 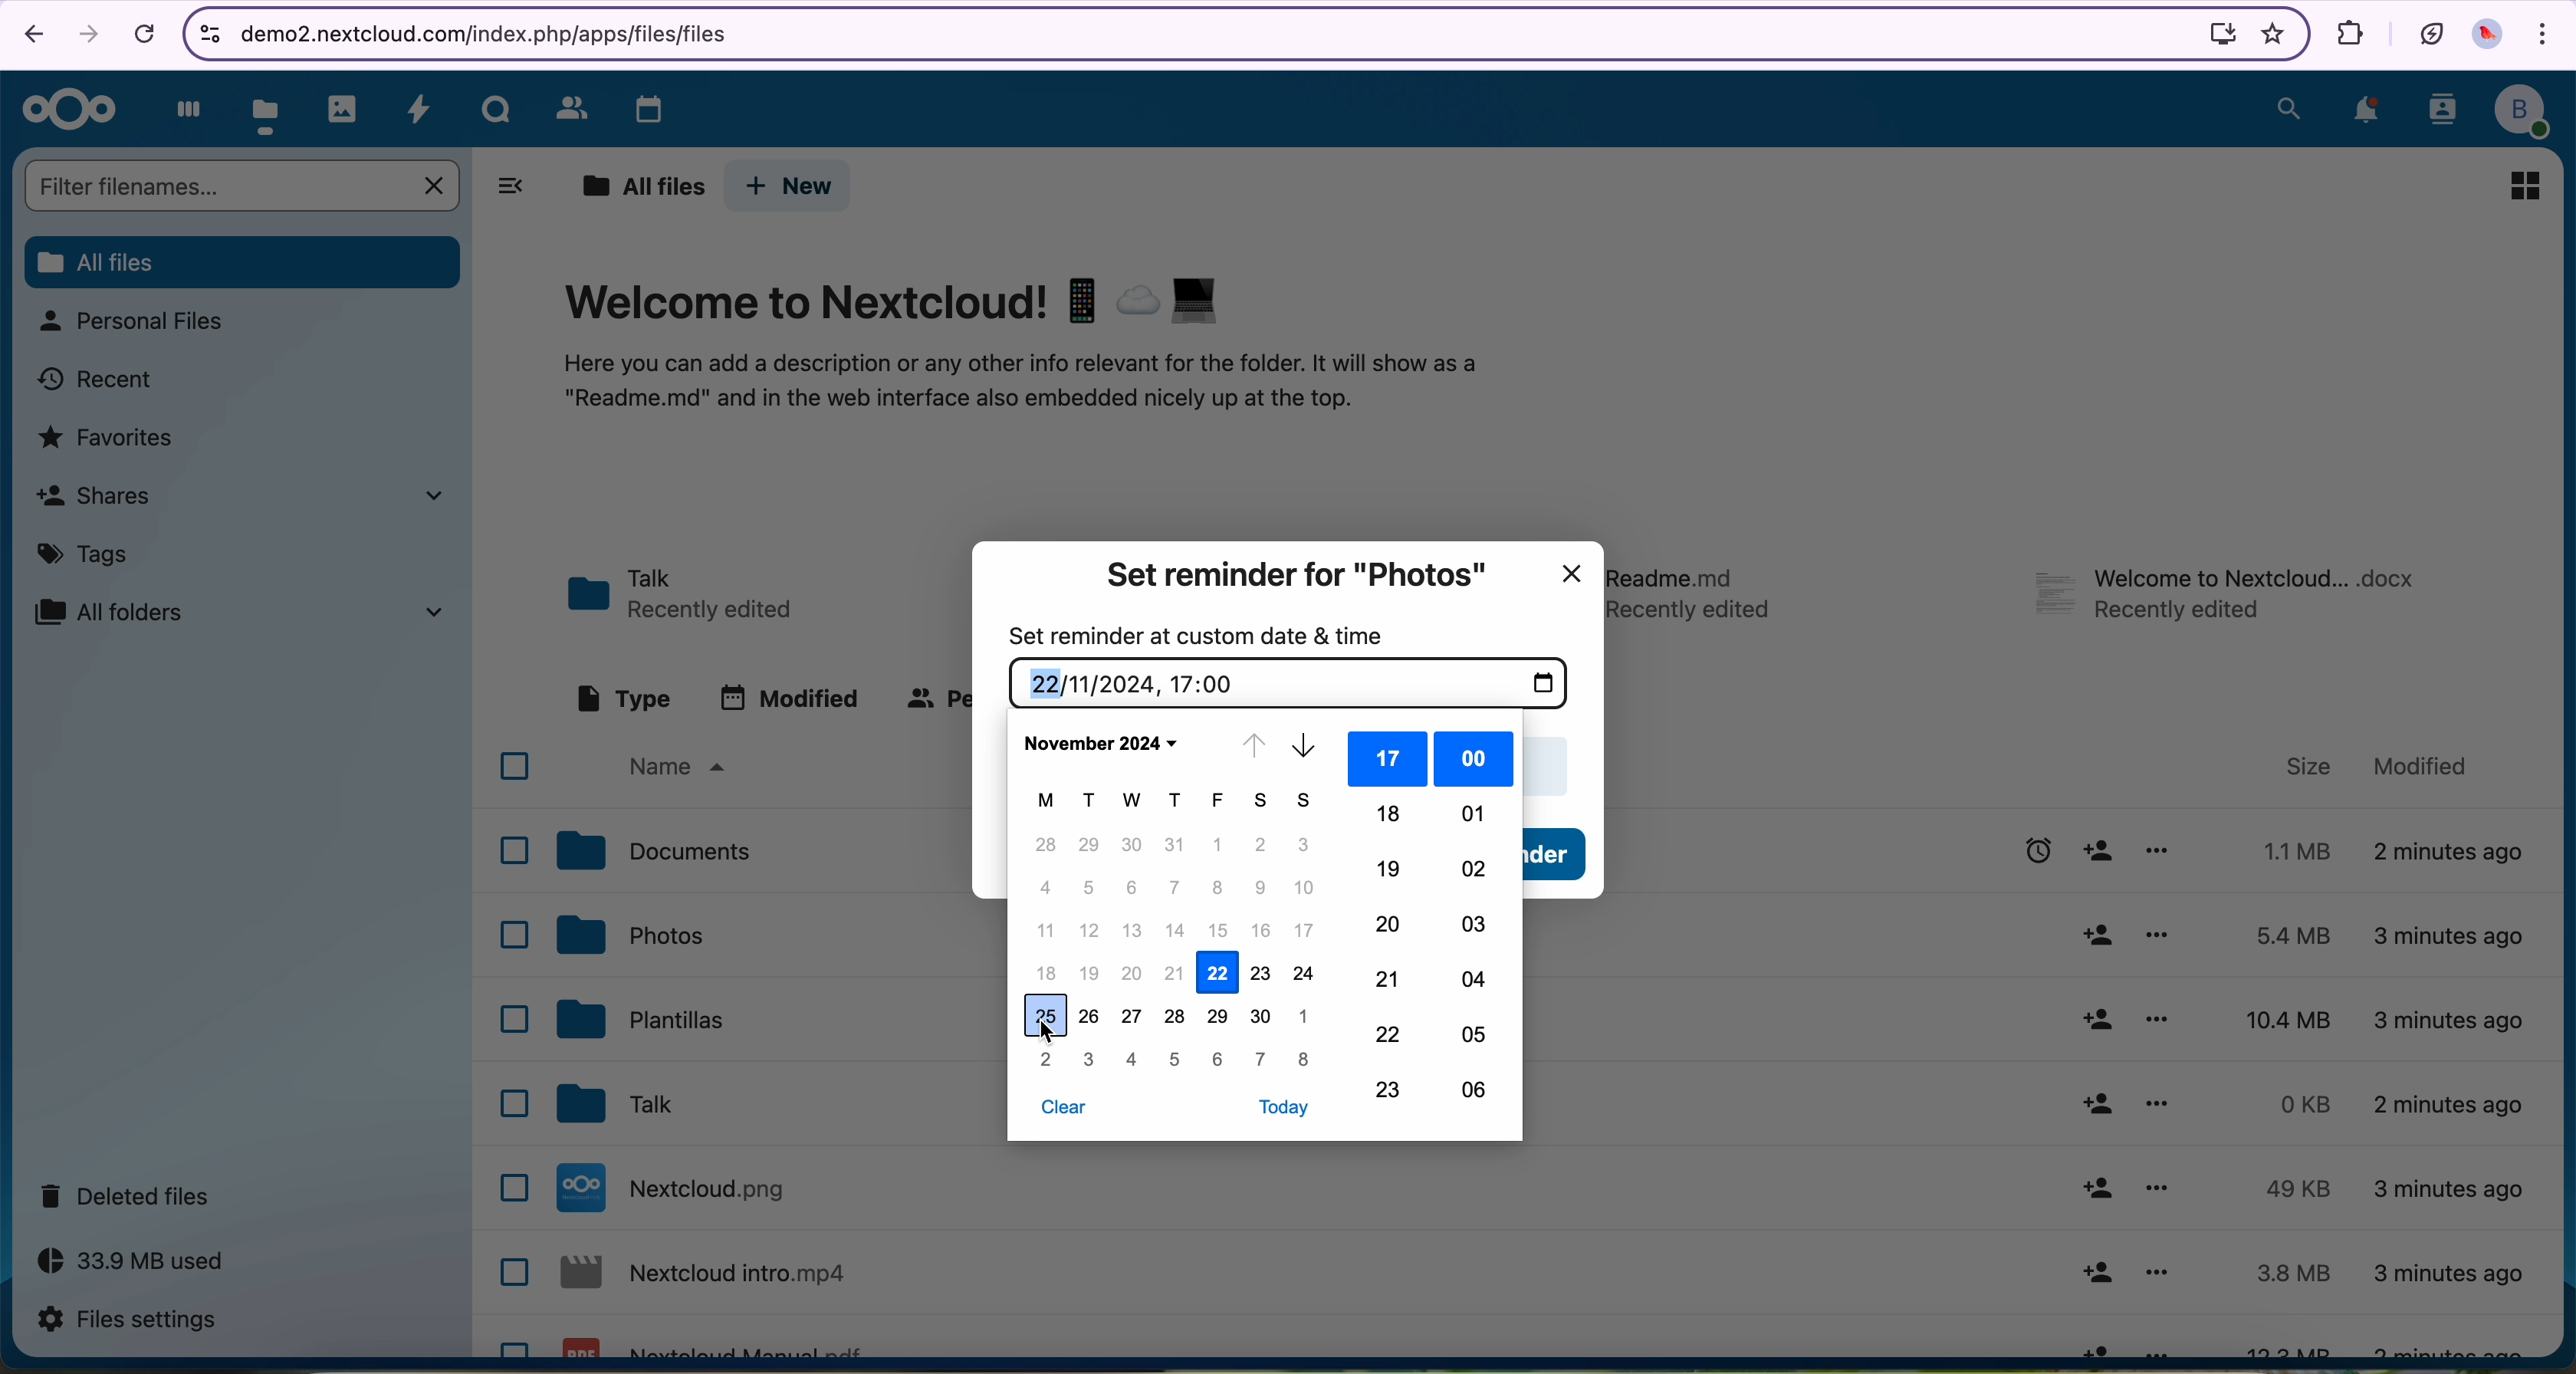 I want to click on wednesday, so click(x=1134, y=801).